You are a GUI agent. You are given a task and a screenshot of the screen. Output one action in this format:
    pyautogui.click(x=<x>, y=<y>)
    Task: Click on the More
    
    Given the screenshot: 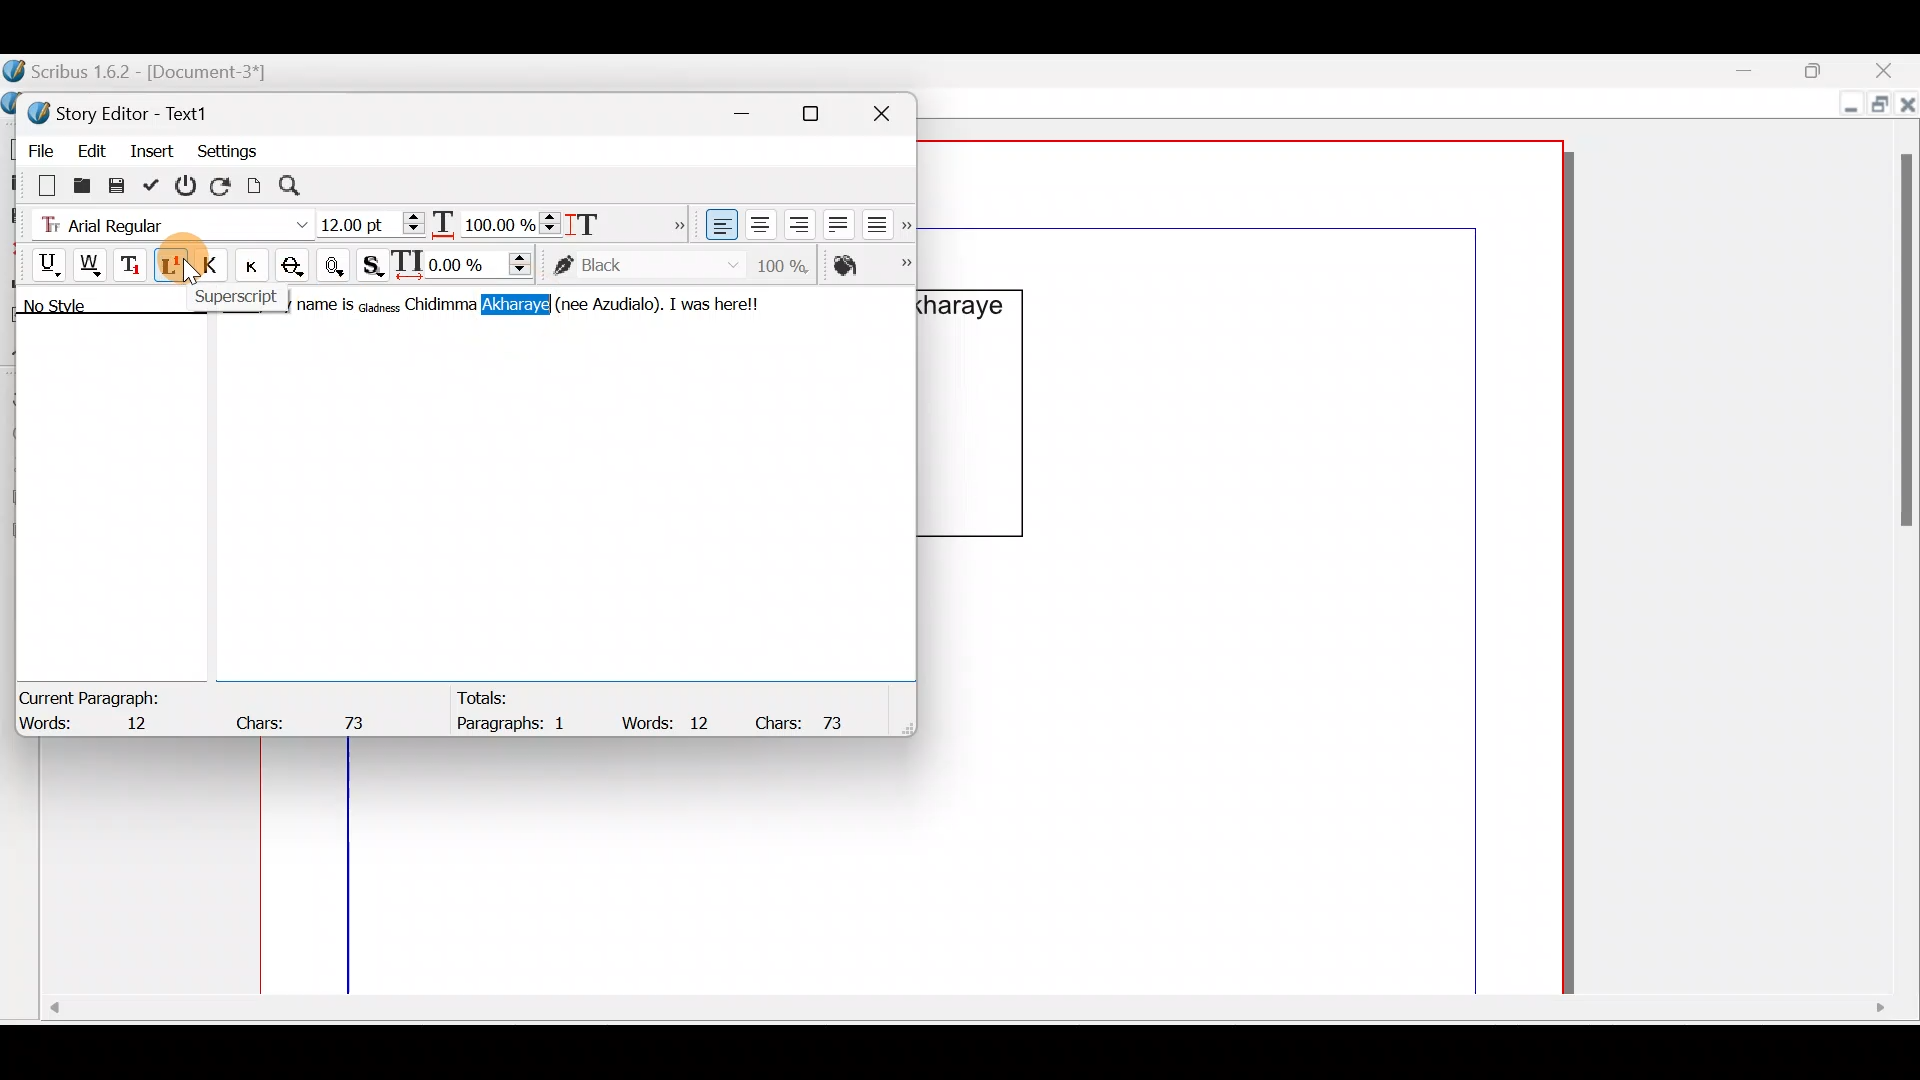 What is the action you would take?
    pyautogui.click(x=674, y=222)
    